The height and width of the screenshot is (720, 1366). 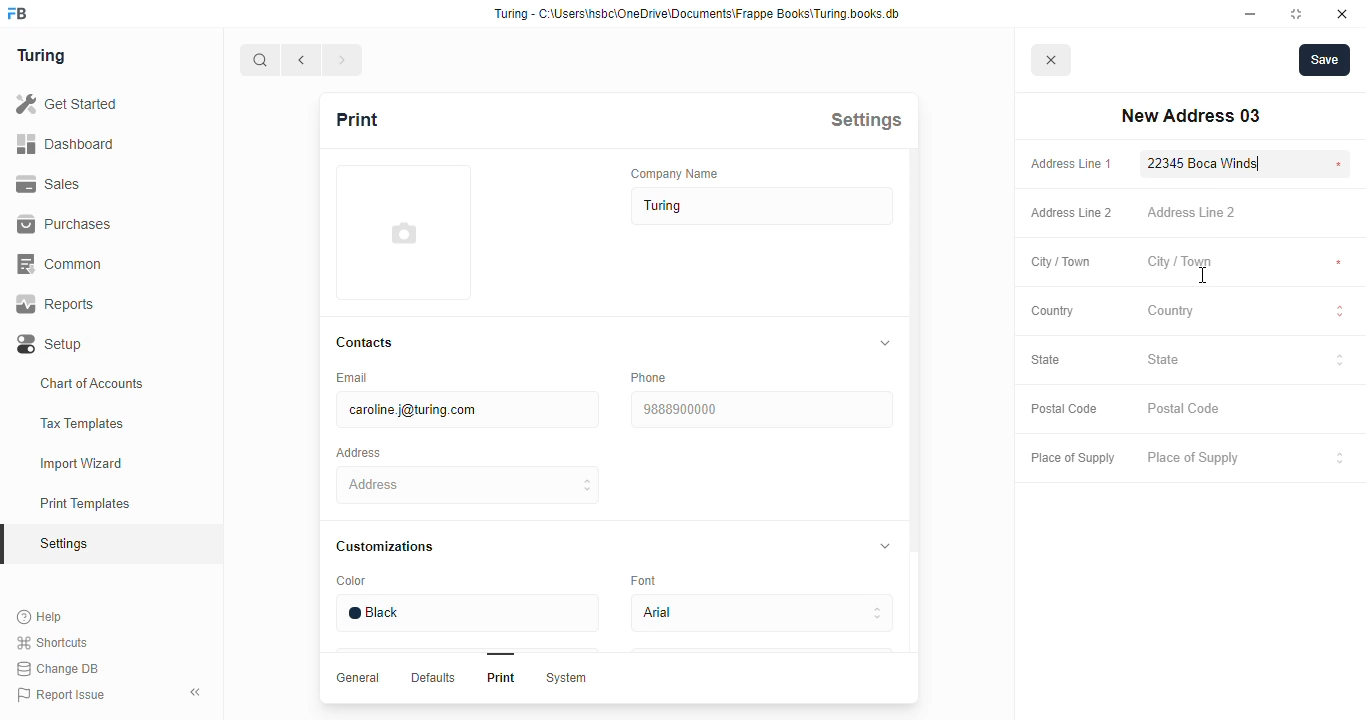 What do you see at coordinates (1191, 211) in the screenshot?
I see `address line 2` at bounding box center [1191, 211].